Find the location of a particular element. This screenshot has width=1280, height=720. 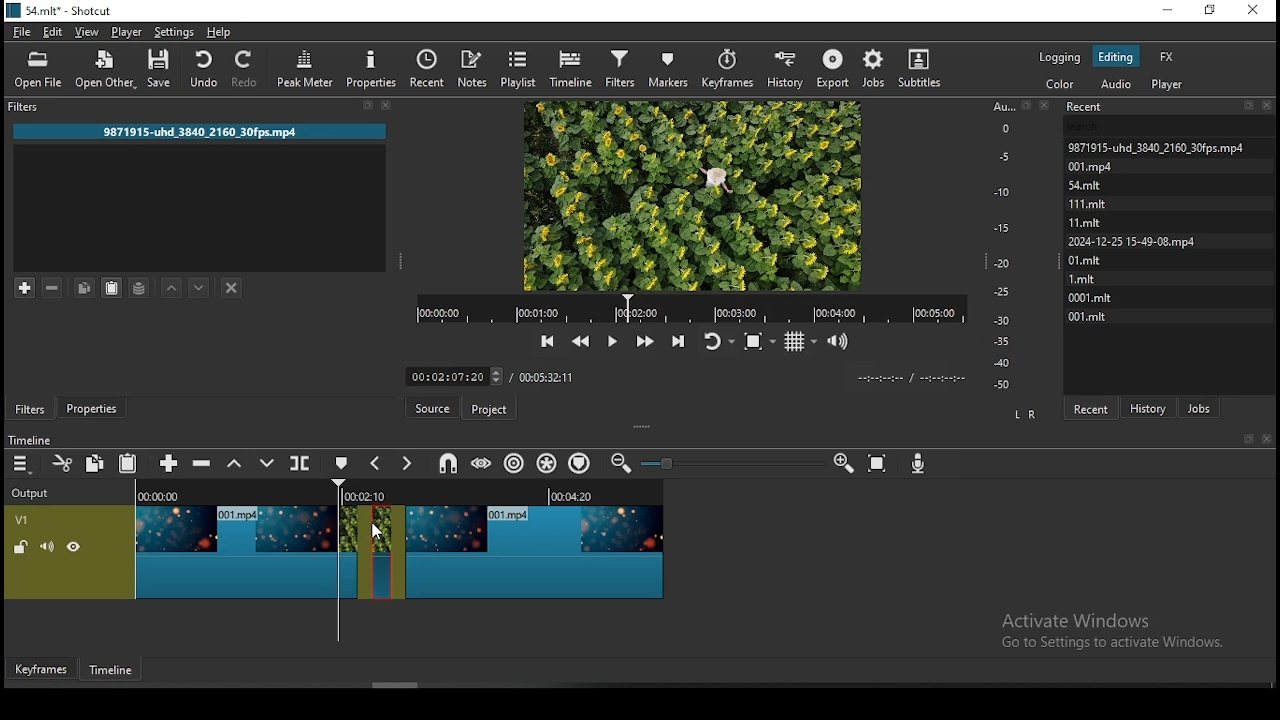

toggle grid display on the player is located at coordinates (799, 340).